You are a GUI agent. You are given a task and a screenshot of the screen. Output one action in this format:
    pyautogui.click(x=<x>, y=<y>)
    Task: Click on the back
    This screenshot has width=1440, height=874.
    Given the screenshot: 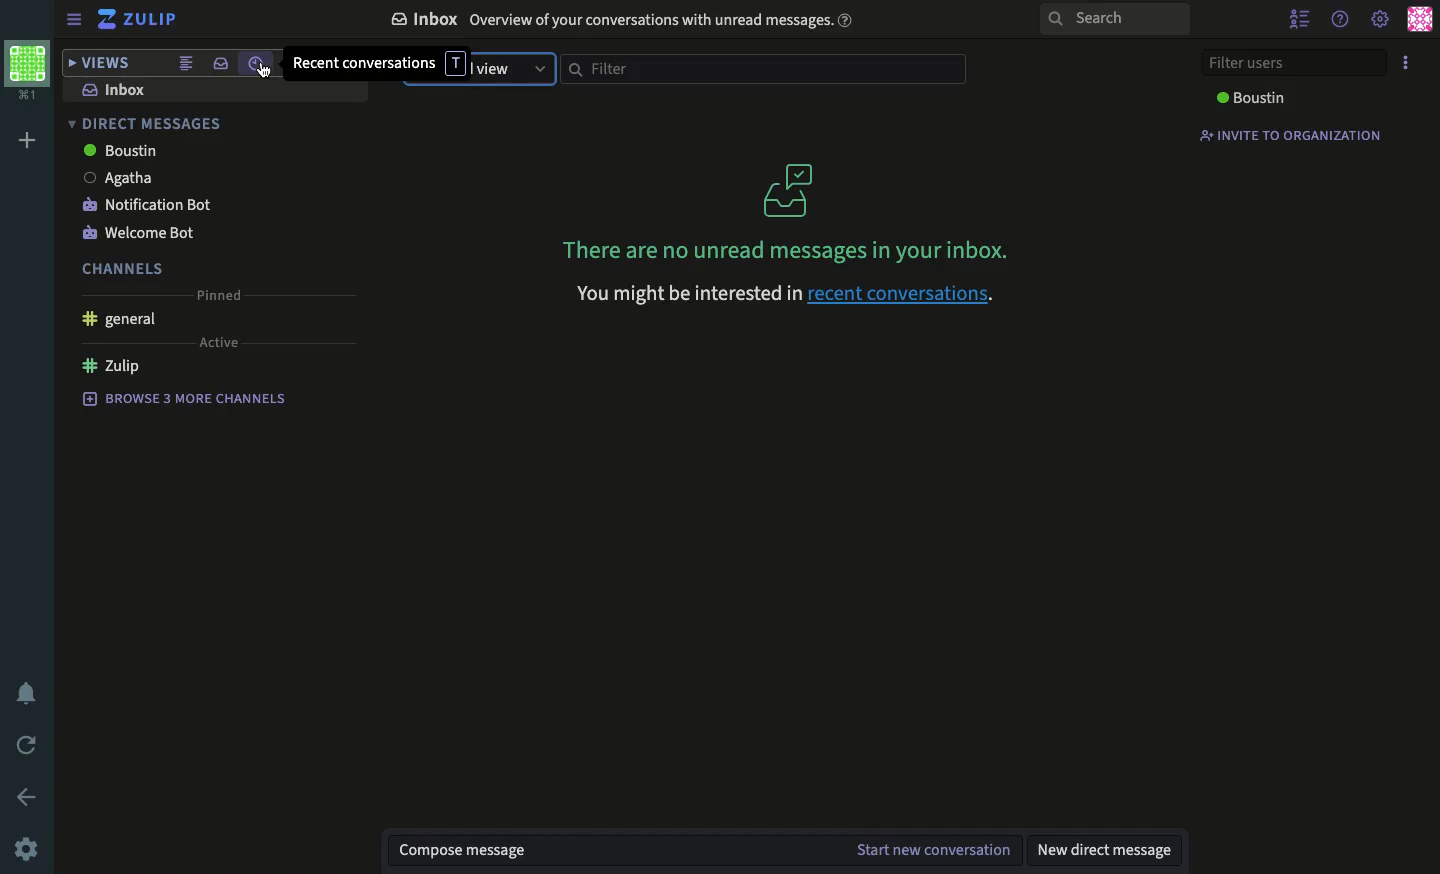 What is the action you would take?
    pyautogui.click(x=28, y=797)
    